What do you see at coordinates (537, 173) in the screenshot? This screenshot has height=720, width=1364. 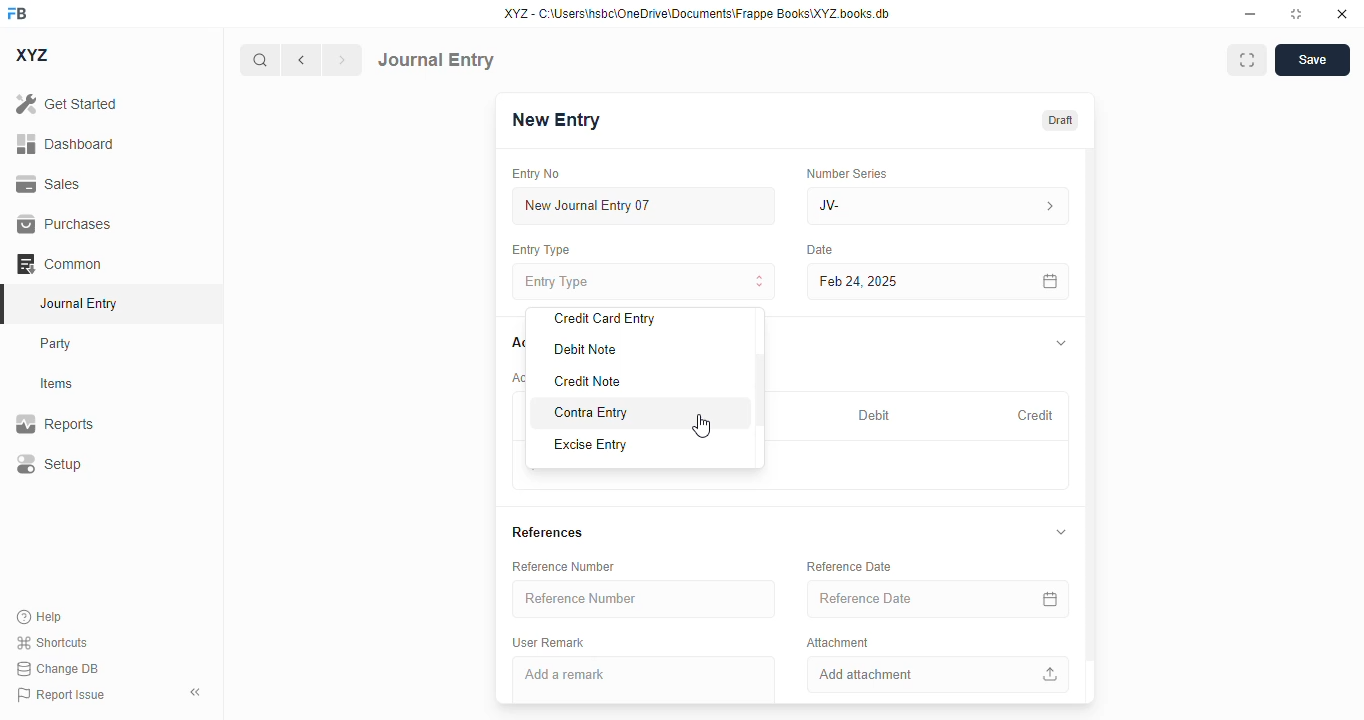 I see `entry no` at bounding box center [537, 173].